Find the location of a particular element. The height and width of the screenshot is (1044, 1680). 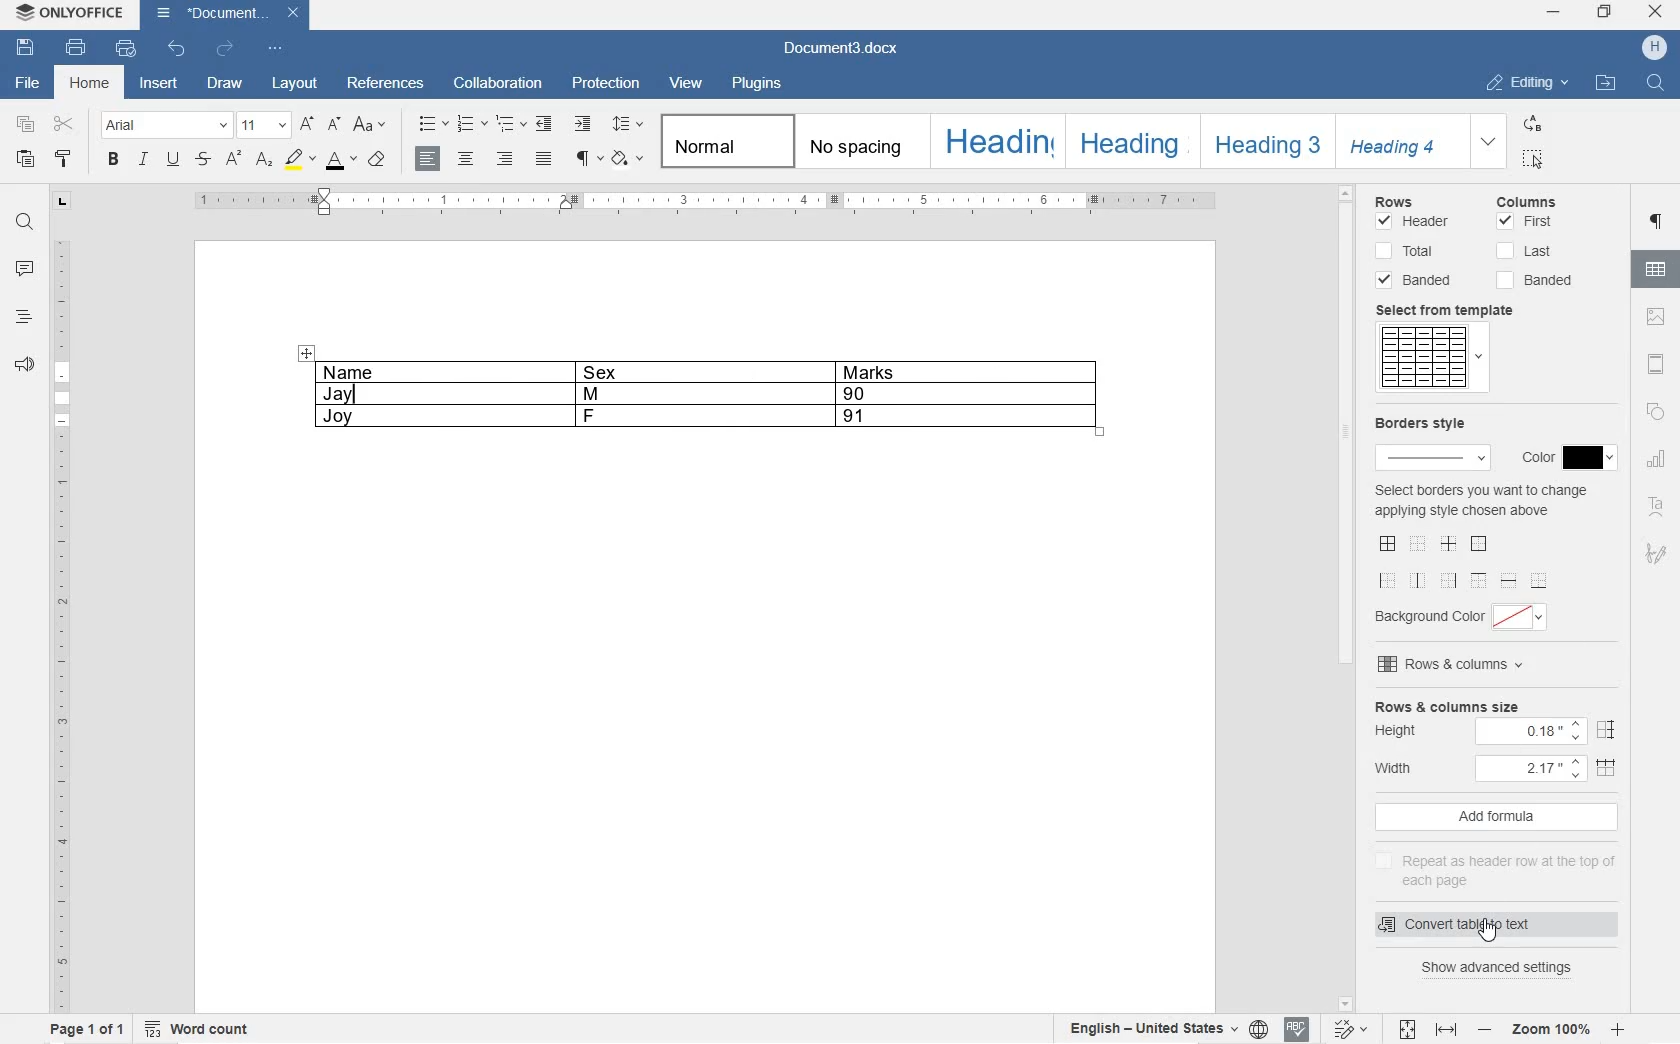

DECREASE INDENT is located at coordinates (543, 124).